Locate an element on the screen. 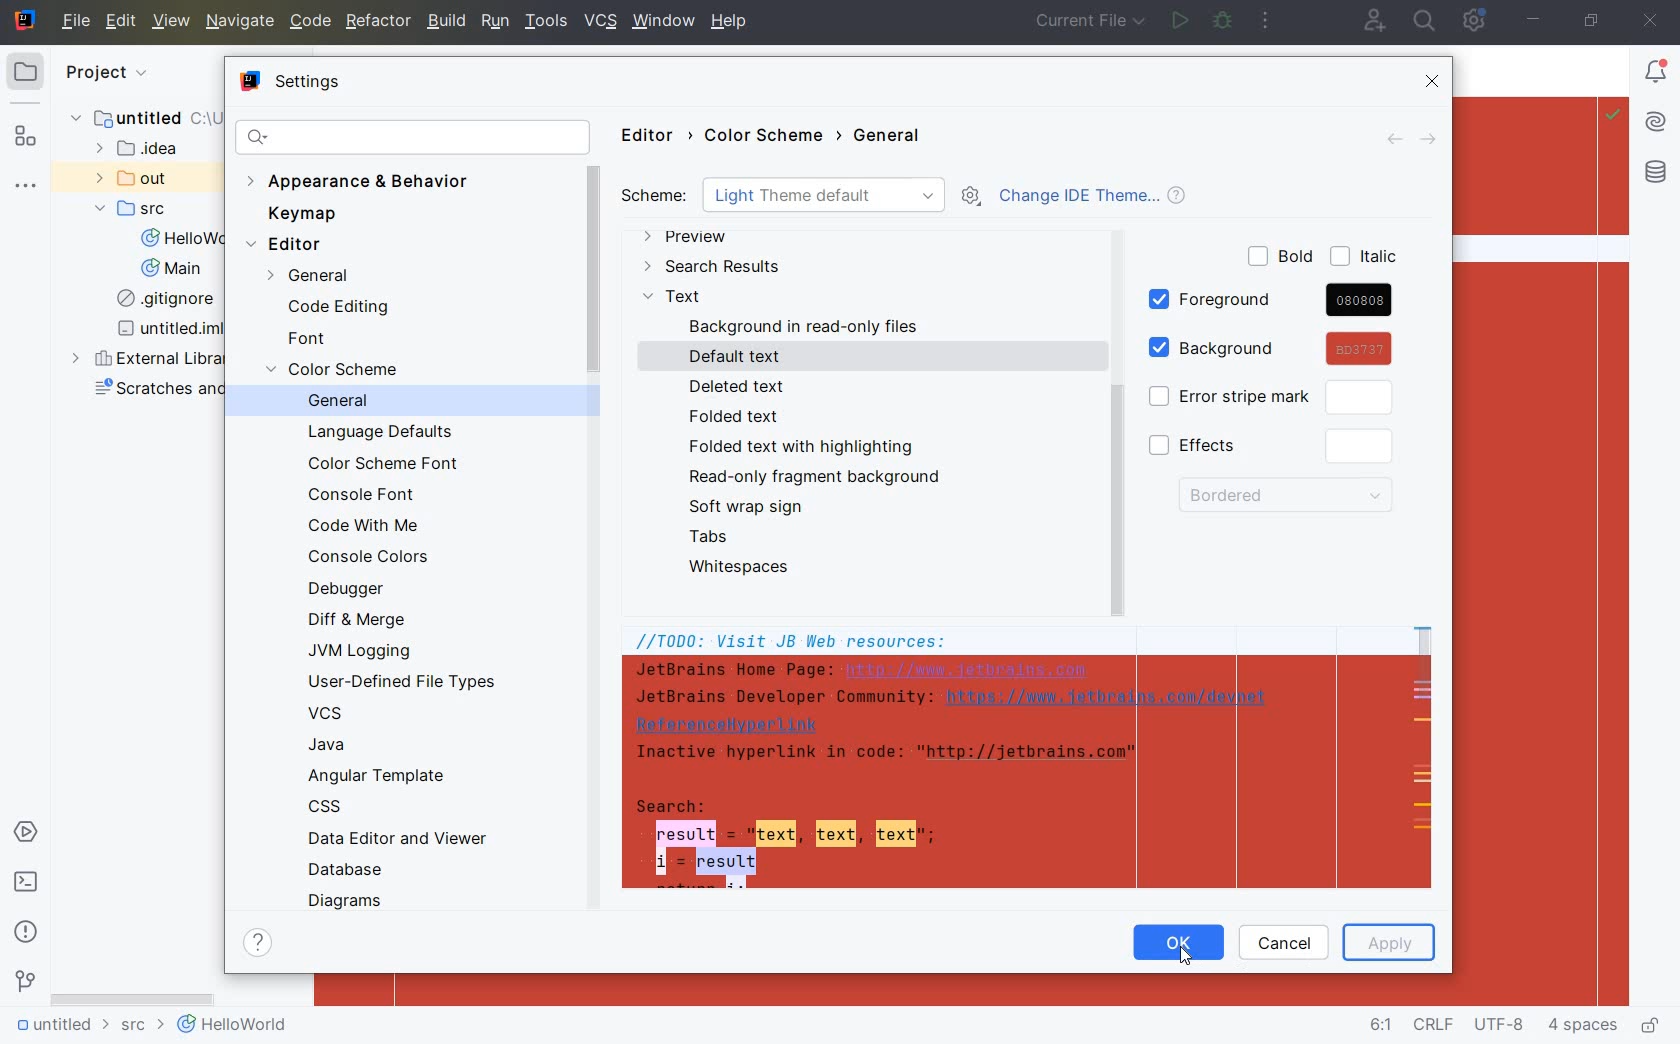 The image size is (1680, 1044). ERROR STRIPE MARK is located at coordinates (1224, 398).